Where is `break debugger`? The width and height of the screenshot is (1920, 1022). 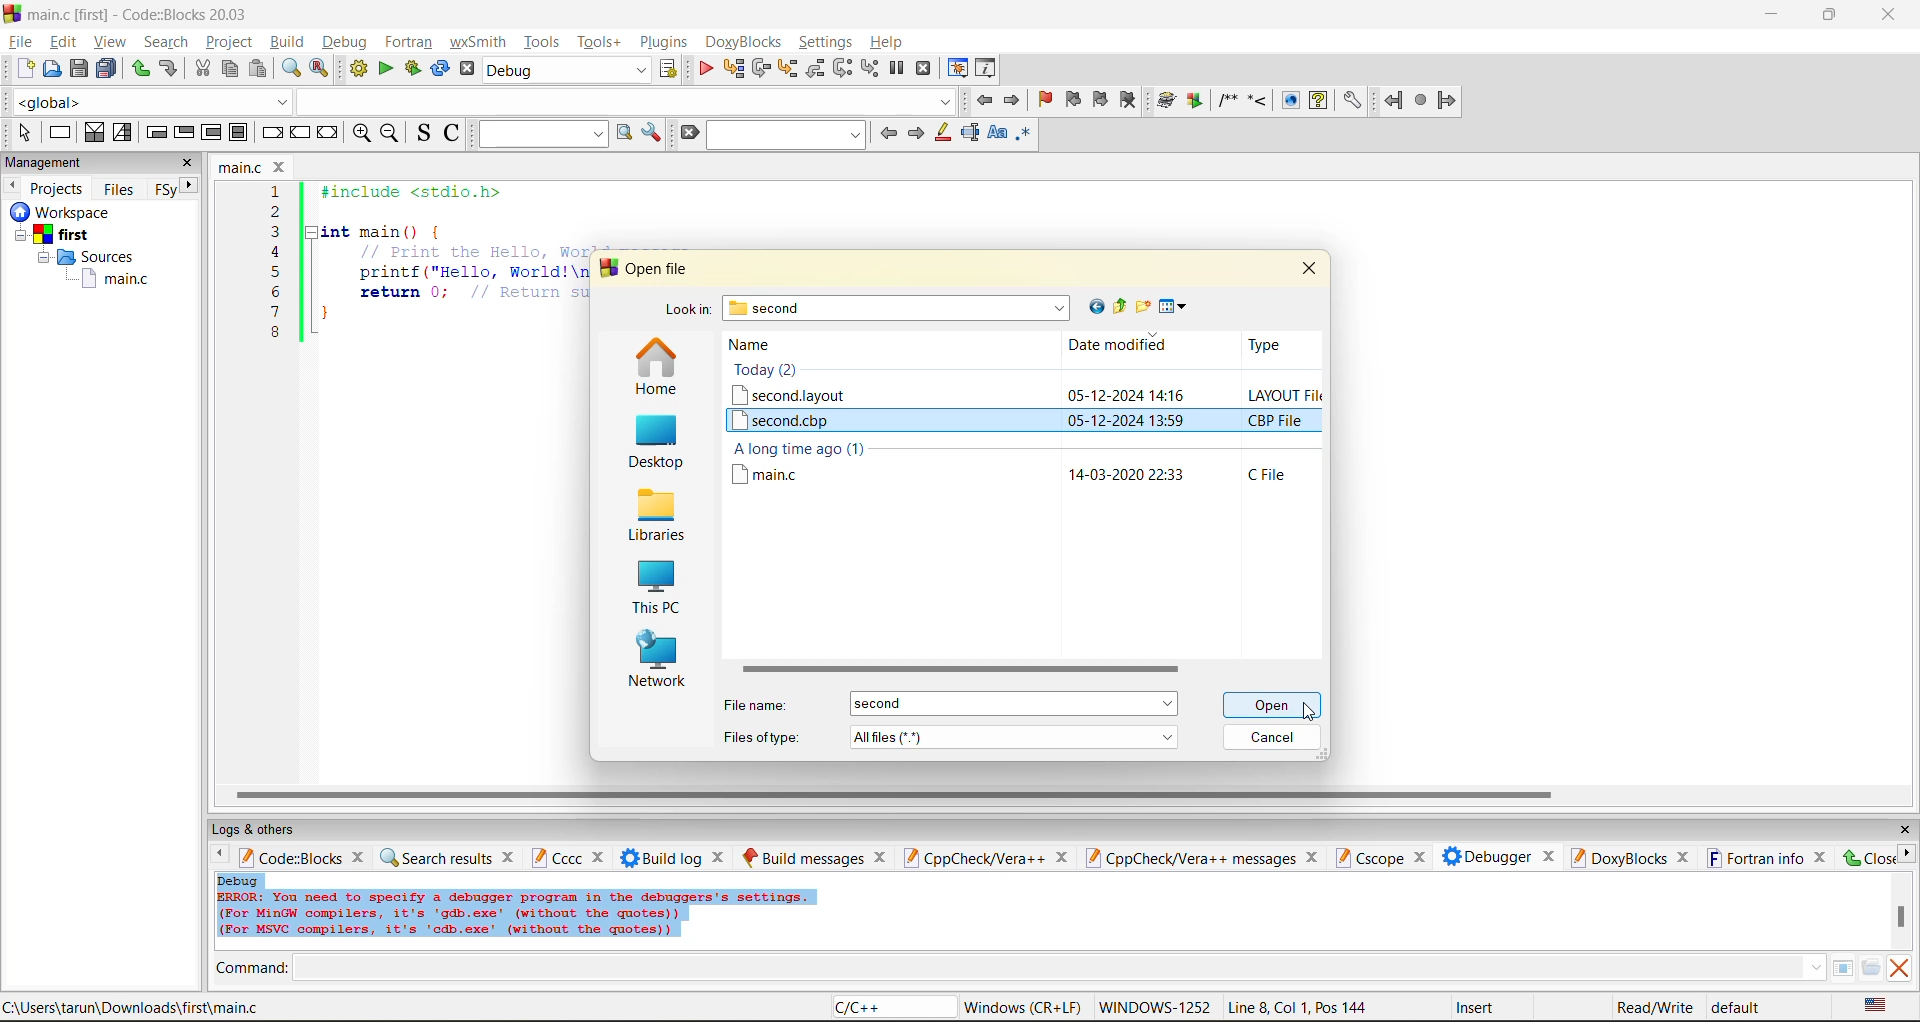
break debugger is located at coordinates (896, 69).